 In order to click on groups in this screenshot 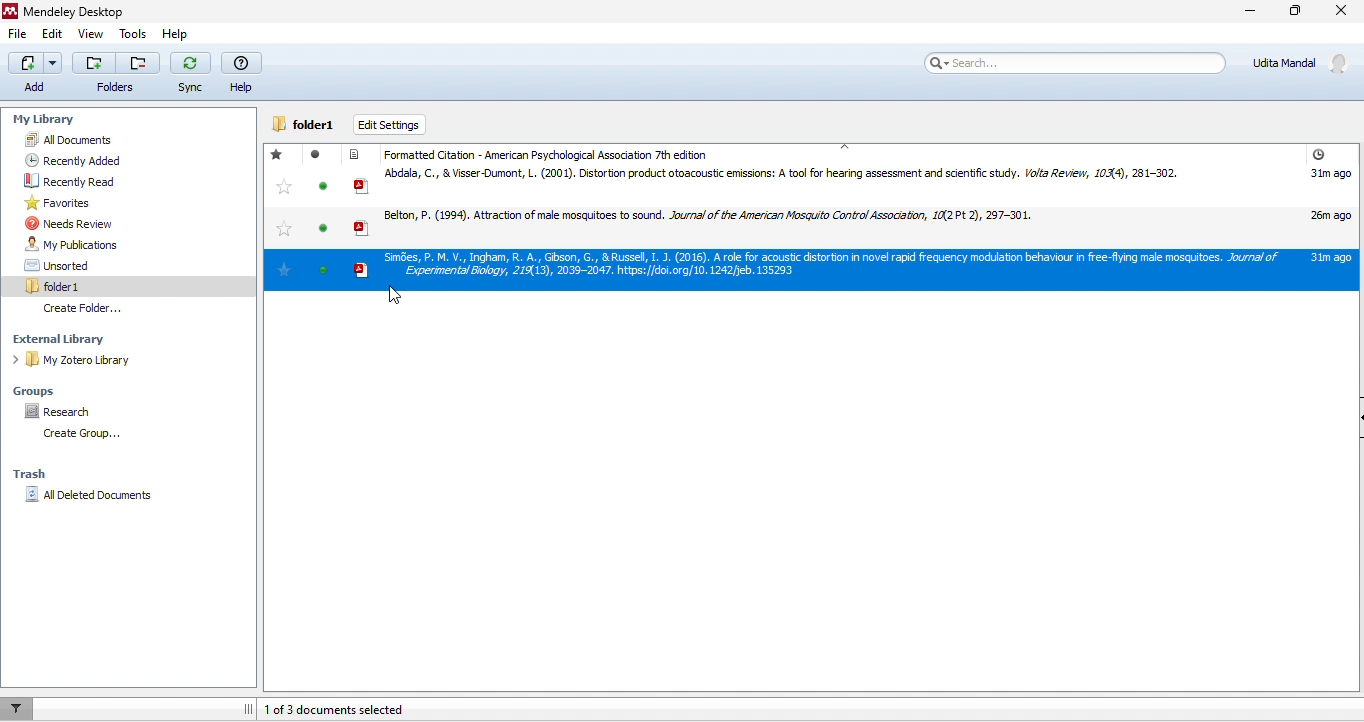, I will do `click(56, 386)`.